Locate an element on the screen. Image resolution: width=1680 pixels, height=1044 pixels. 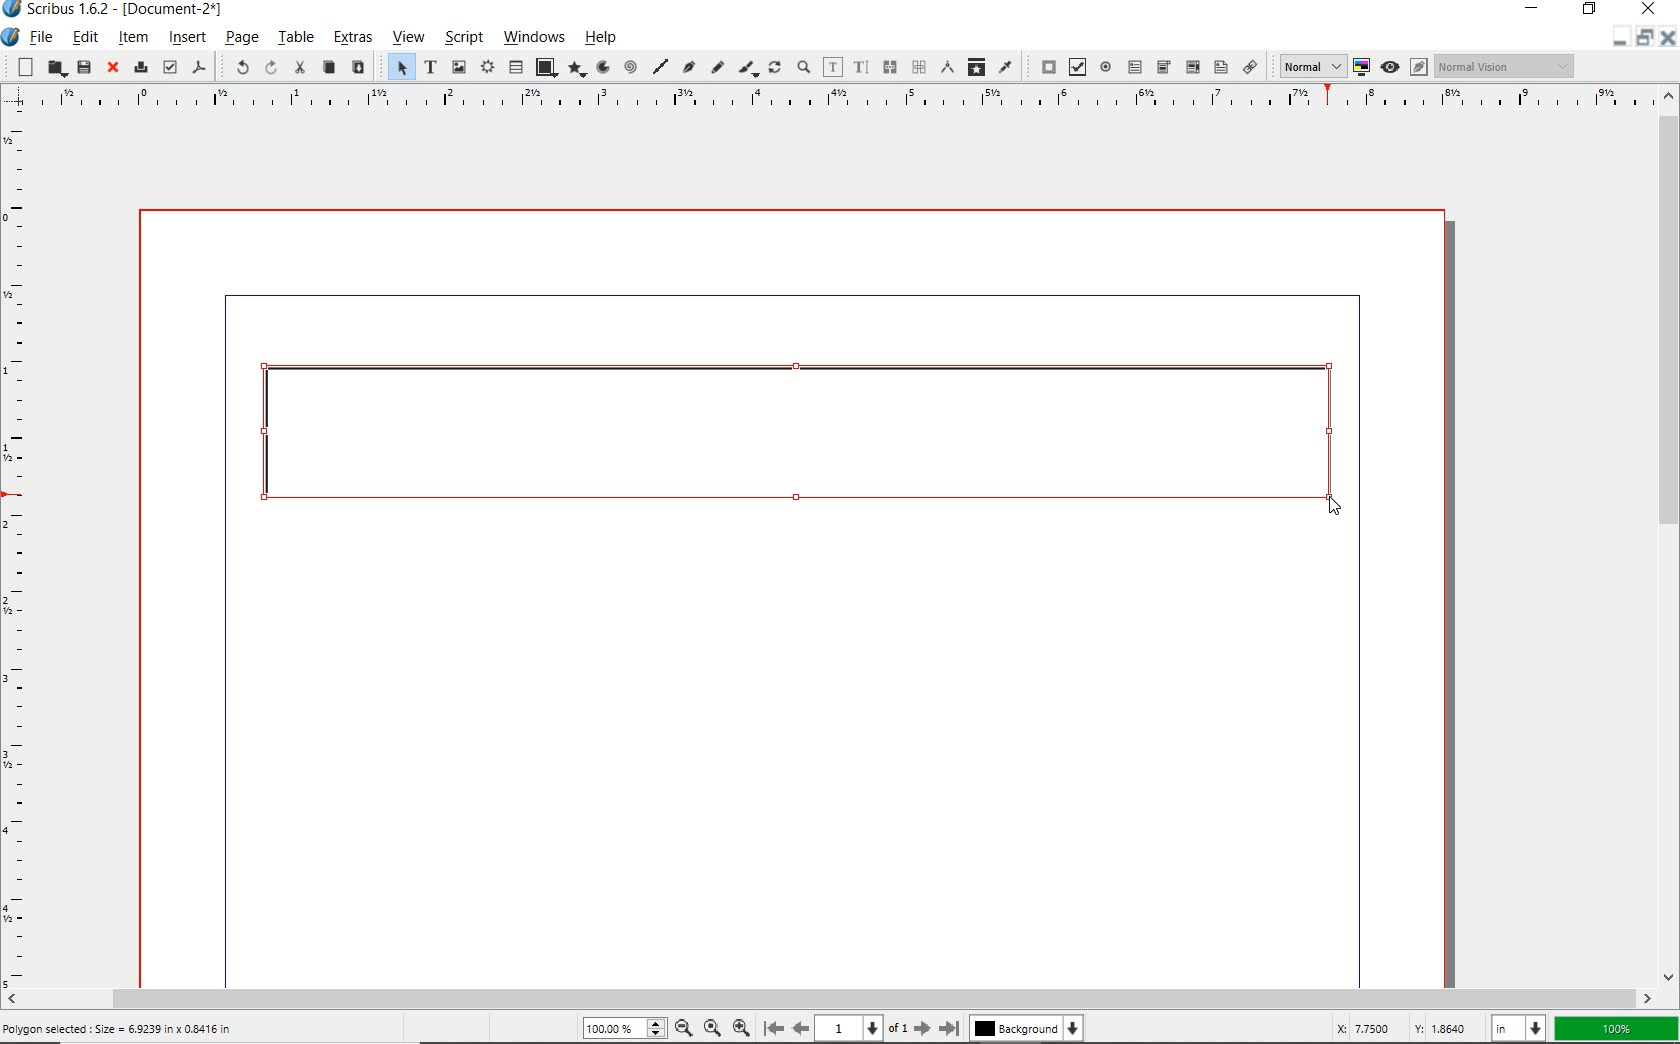
shape is located at coordinates (546, 68).